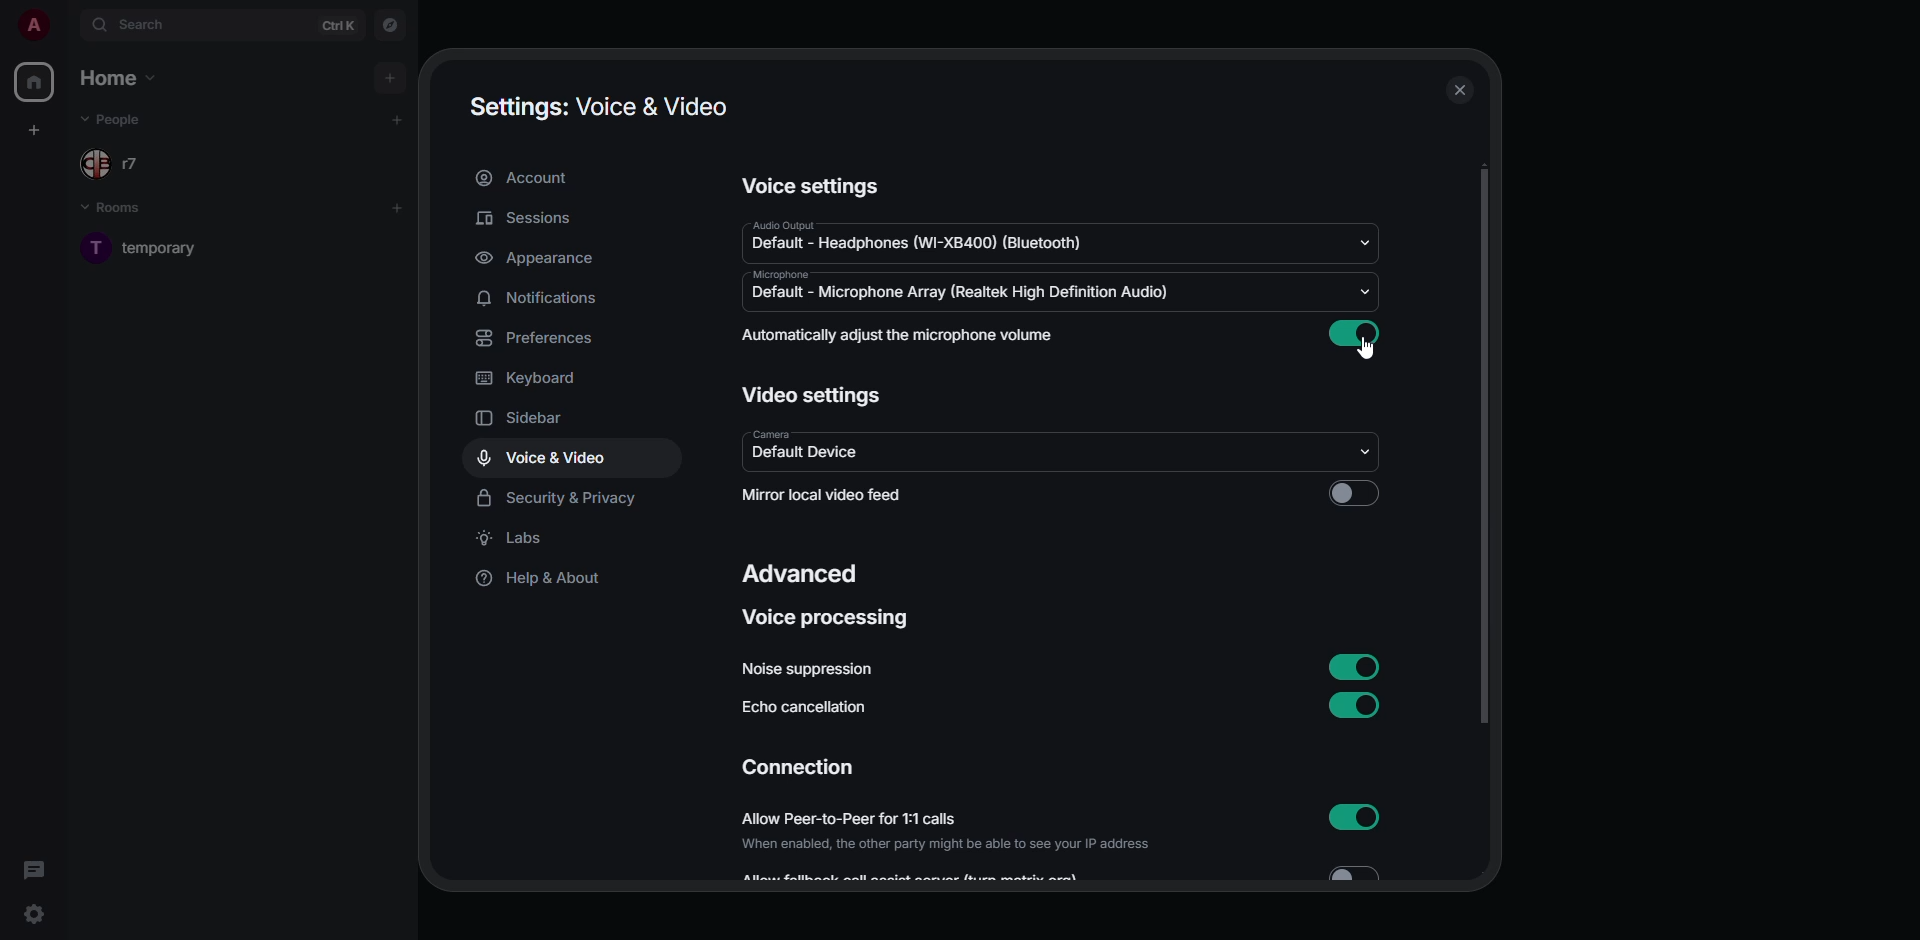 The width and height of the screenshot is (1920, 940). I want to click on noise suppression, so click(820, 667).